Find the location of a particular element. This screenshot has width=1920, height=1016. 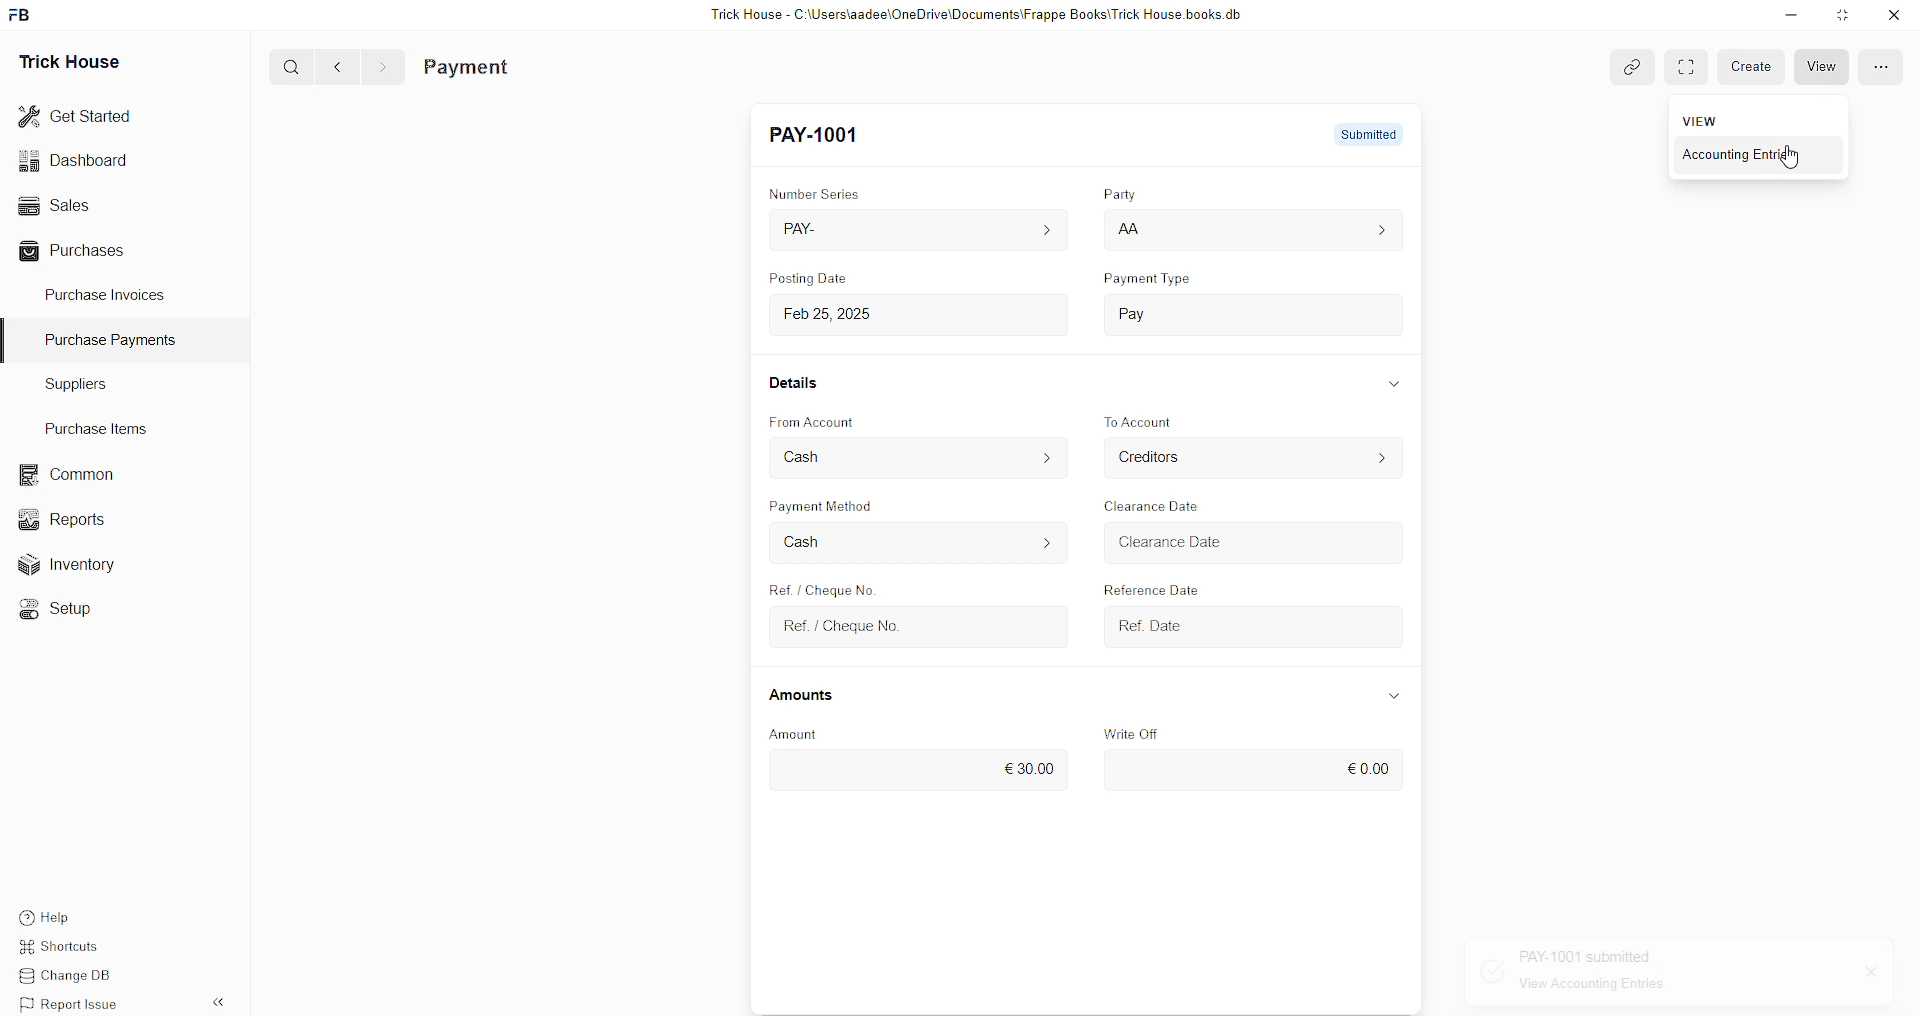

EXPAND is located at coordinates (1692, 67).